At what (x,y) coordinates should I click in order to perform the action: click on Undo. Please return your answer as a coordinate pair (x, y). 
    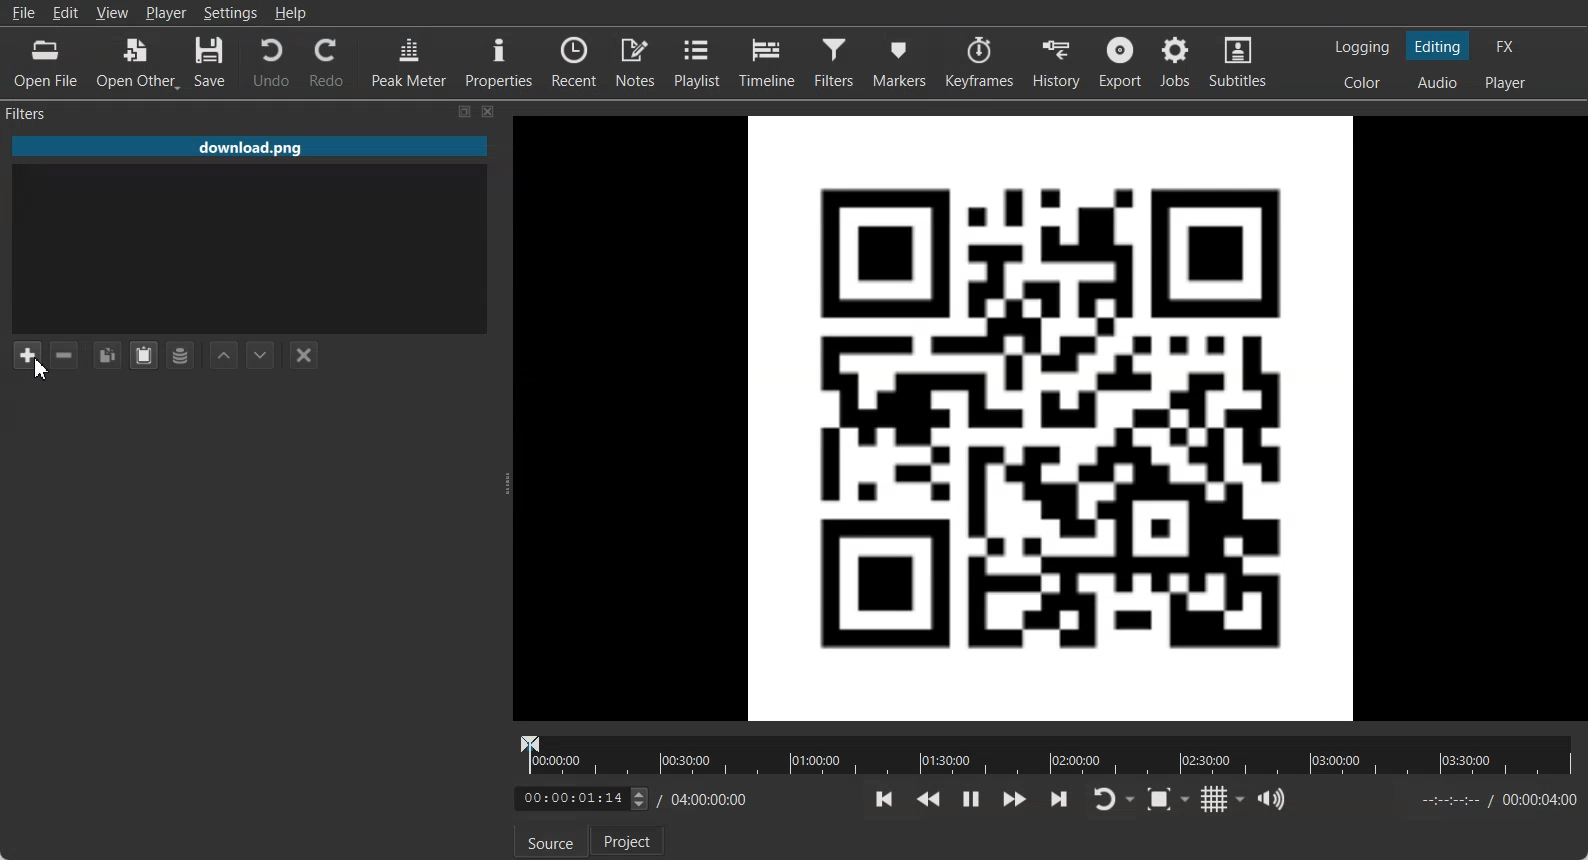
    Looking at the image, I should click on (271, 61).